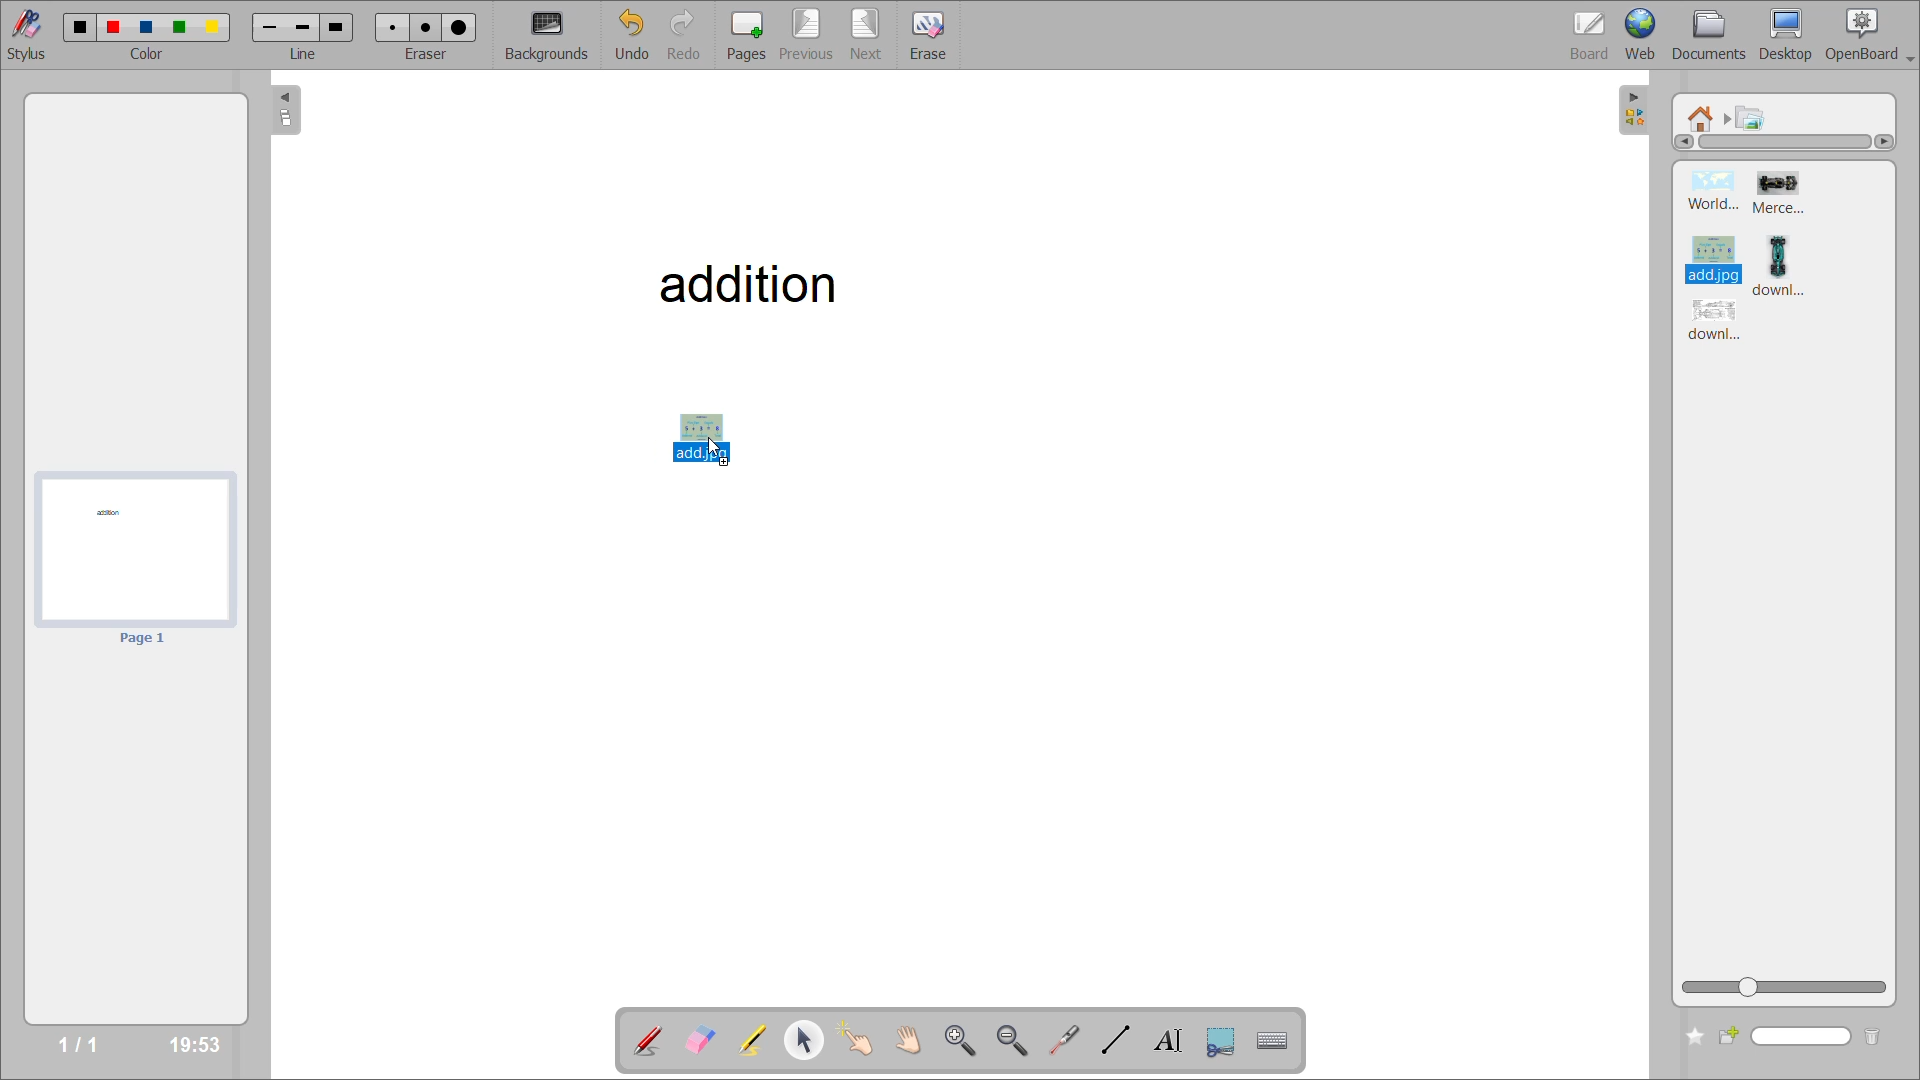 The width and height of the screenshot is (1920, 1080). What do you see at coordinates (702, 1041) in the screenshot?
I see `erase annotation` at bounding box center [702, 1041].